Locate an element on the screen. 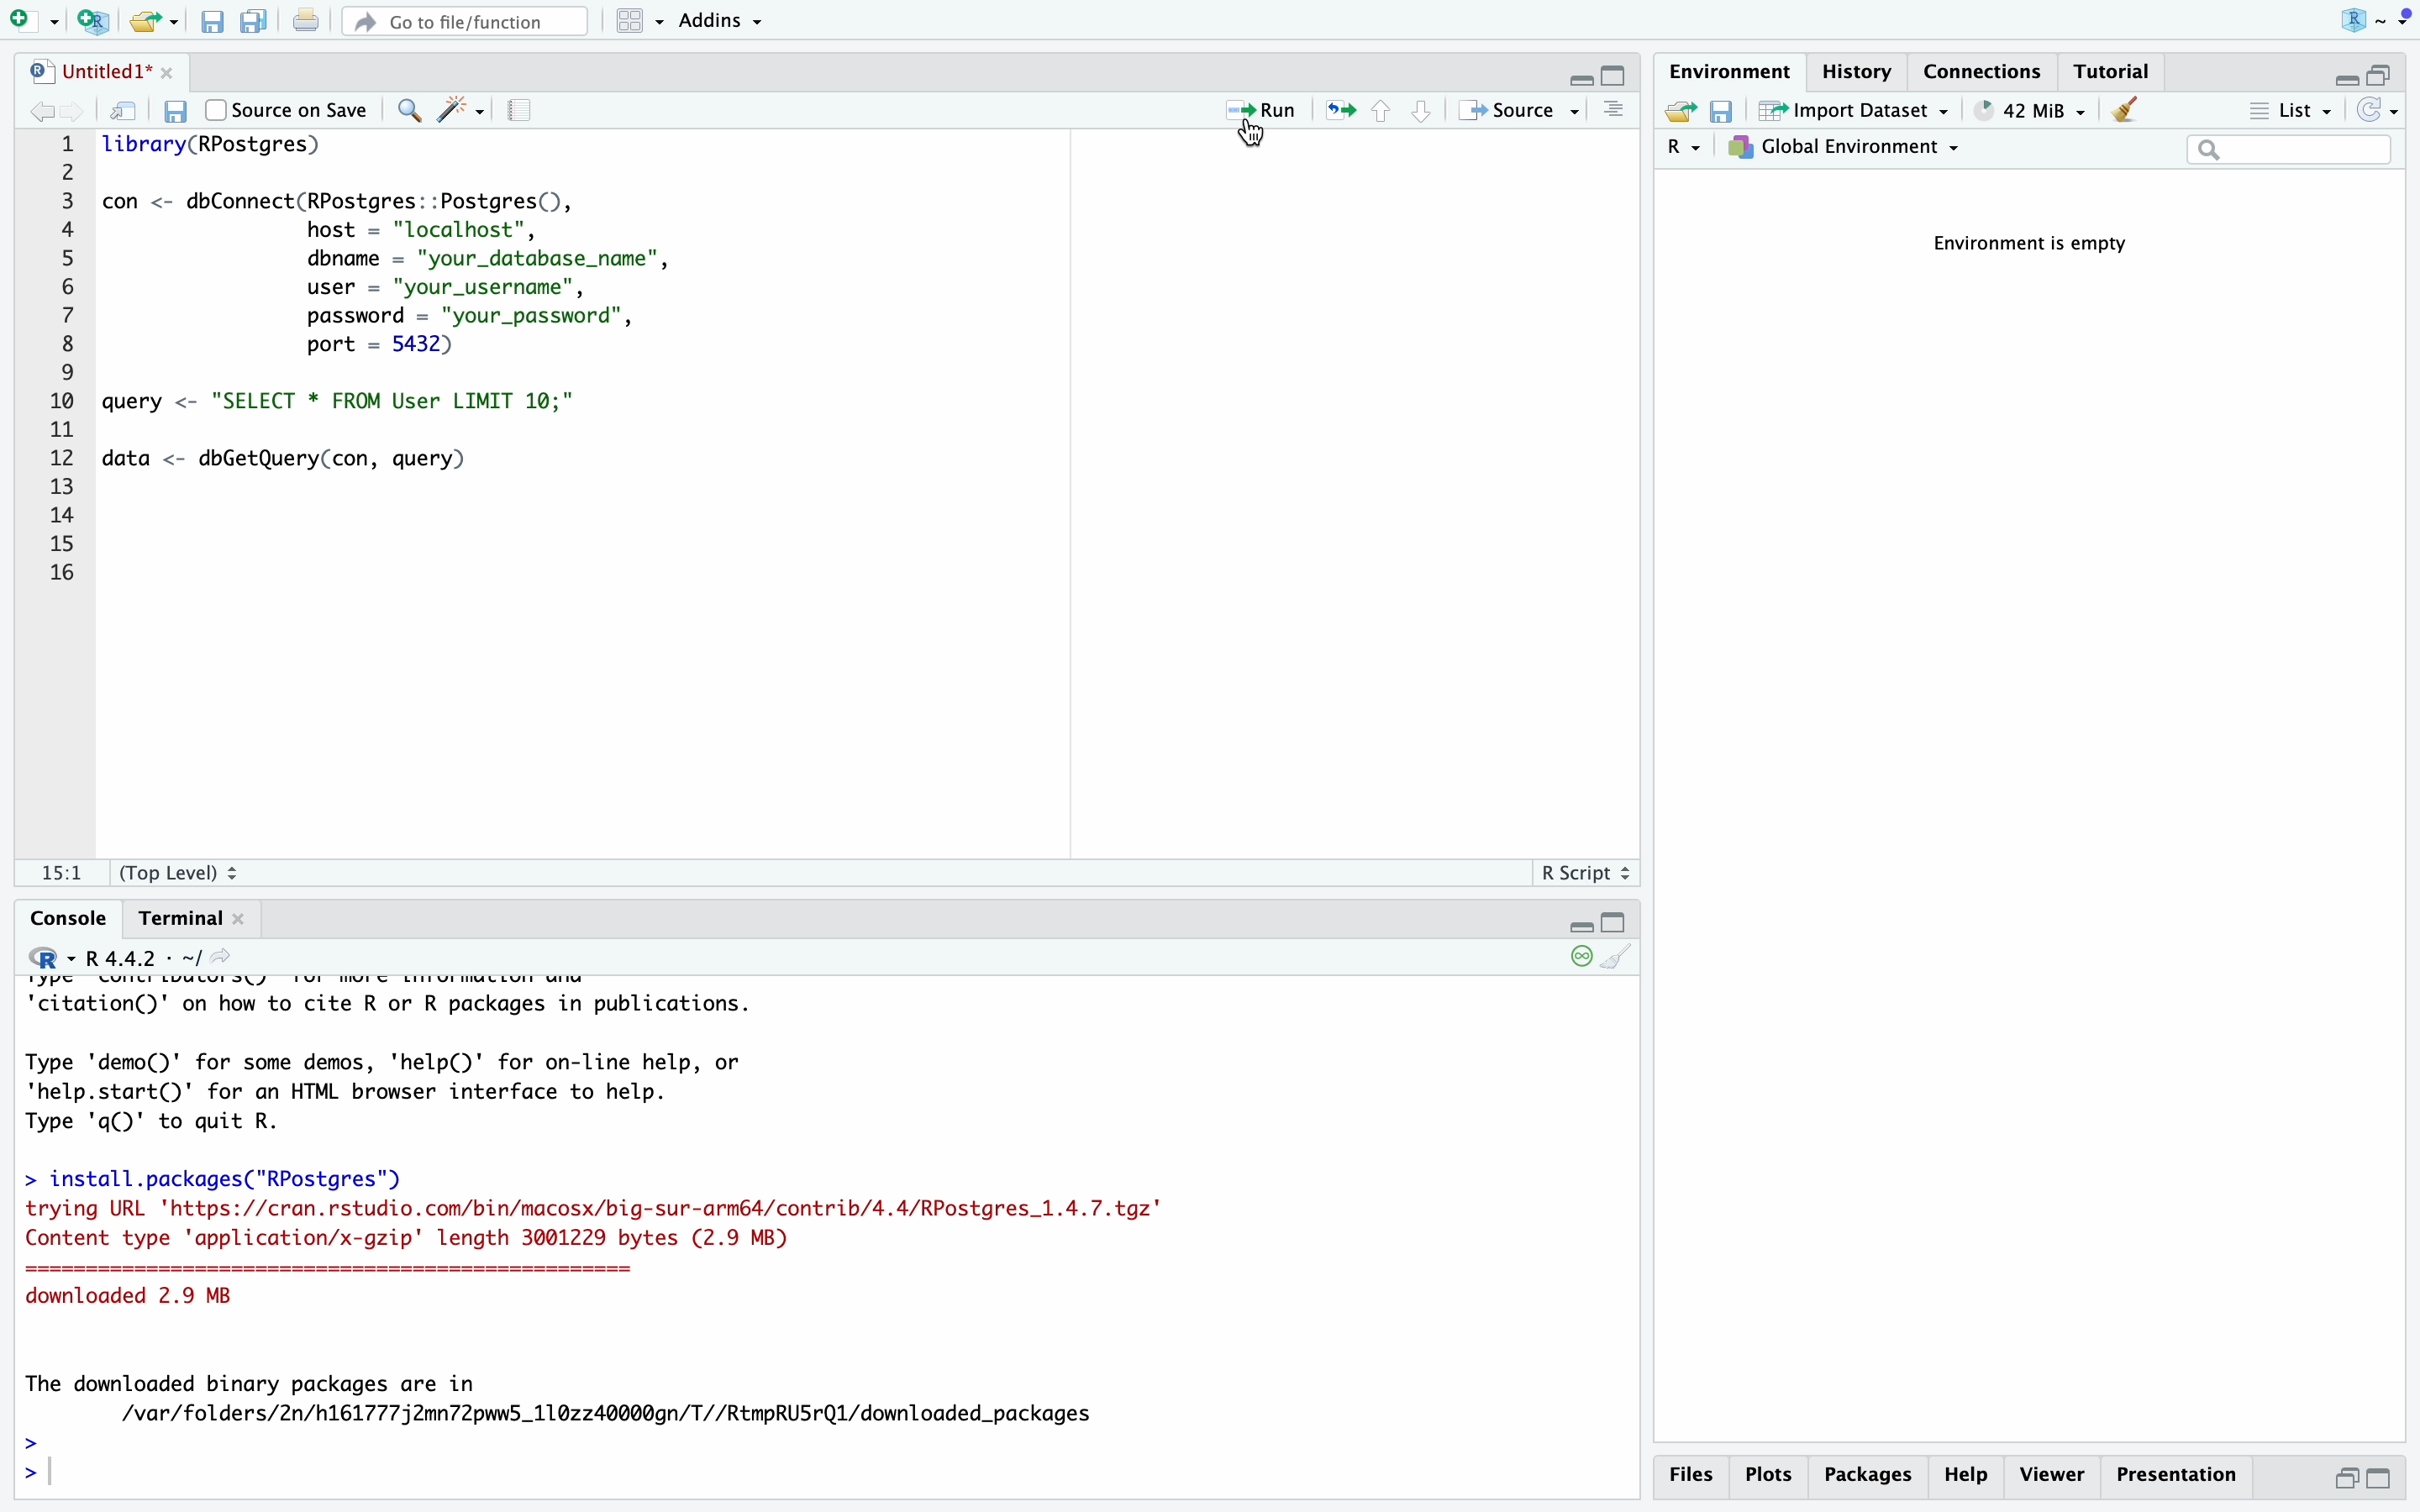 The height and width of the screenshot is (1512, 2420). cursor is located at coordinates (1250, 138).